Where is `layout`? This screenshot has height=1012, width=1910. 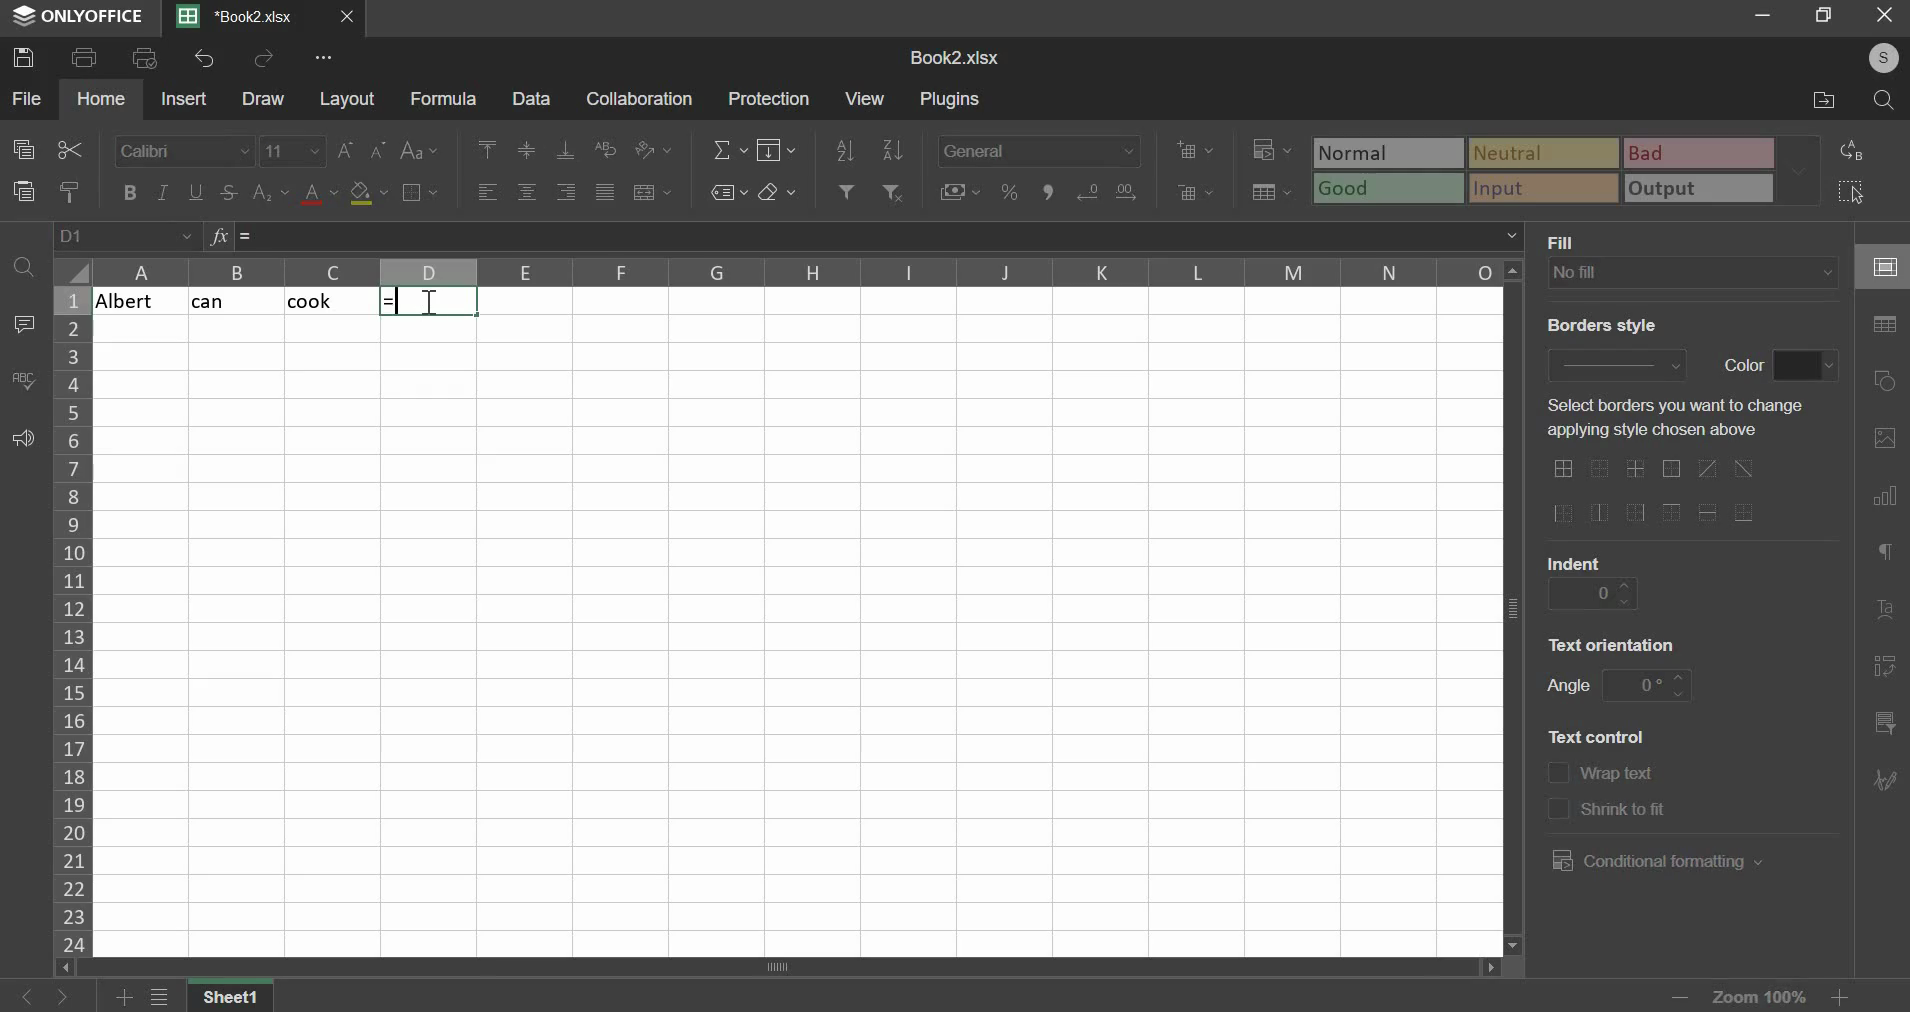 layout is located at coordinates (348, 100).